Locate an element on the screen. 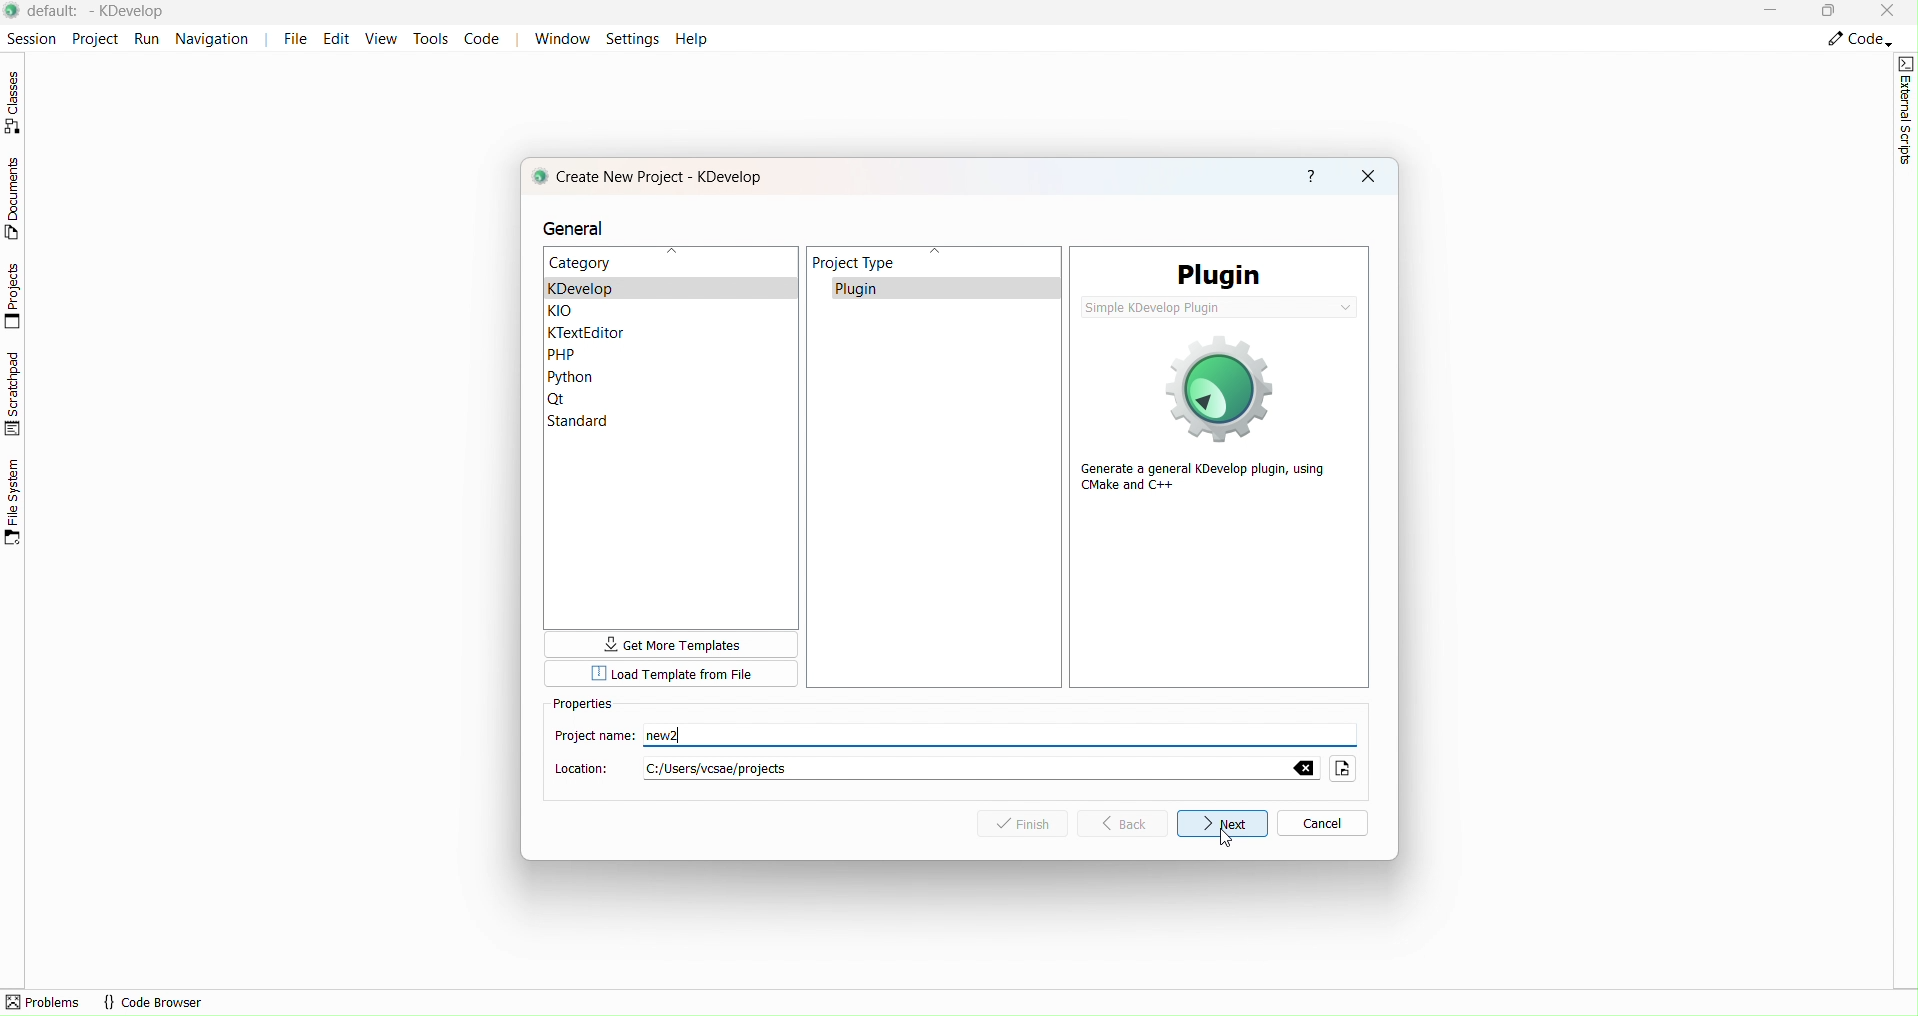 Image resolution: width=1918 pixels, height=1016 pixels. Finish is located at coordinates (1030, 826).